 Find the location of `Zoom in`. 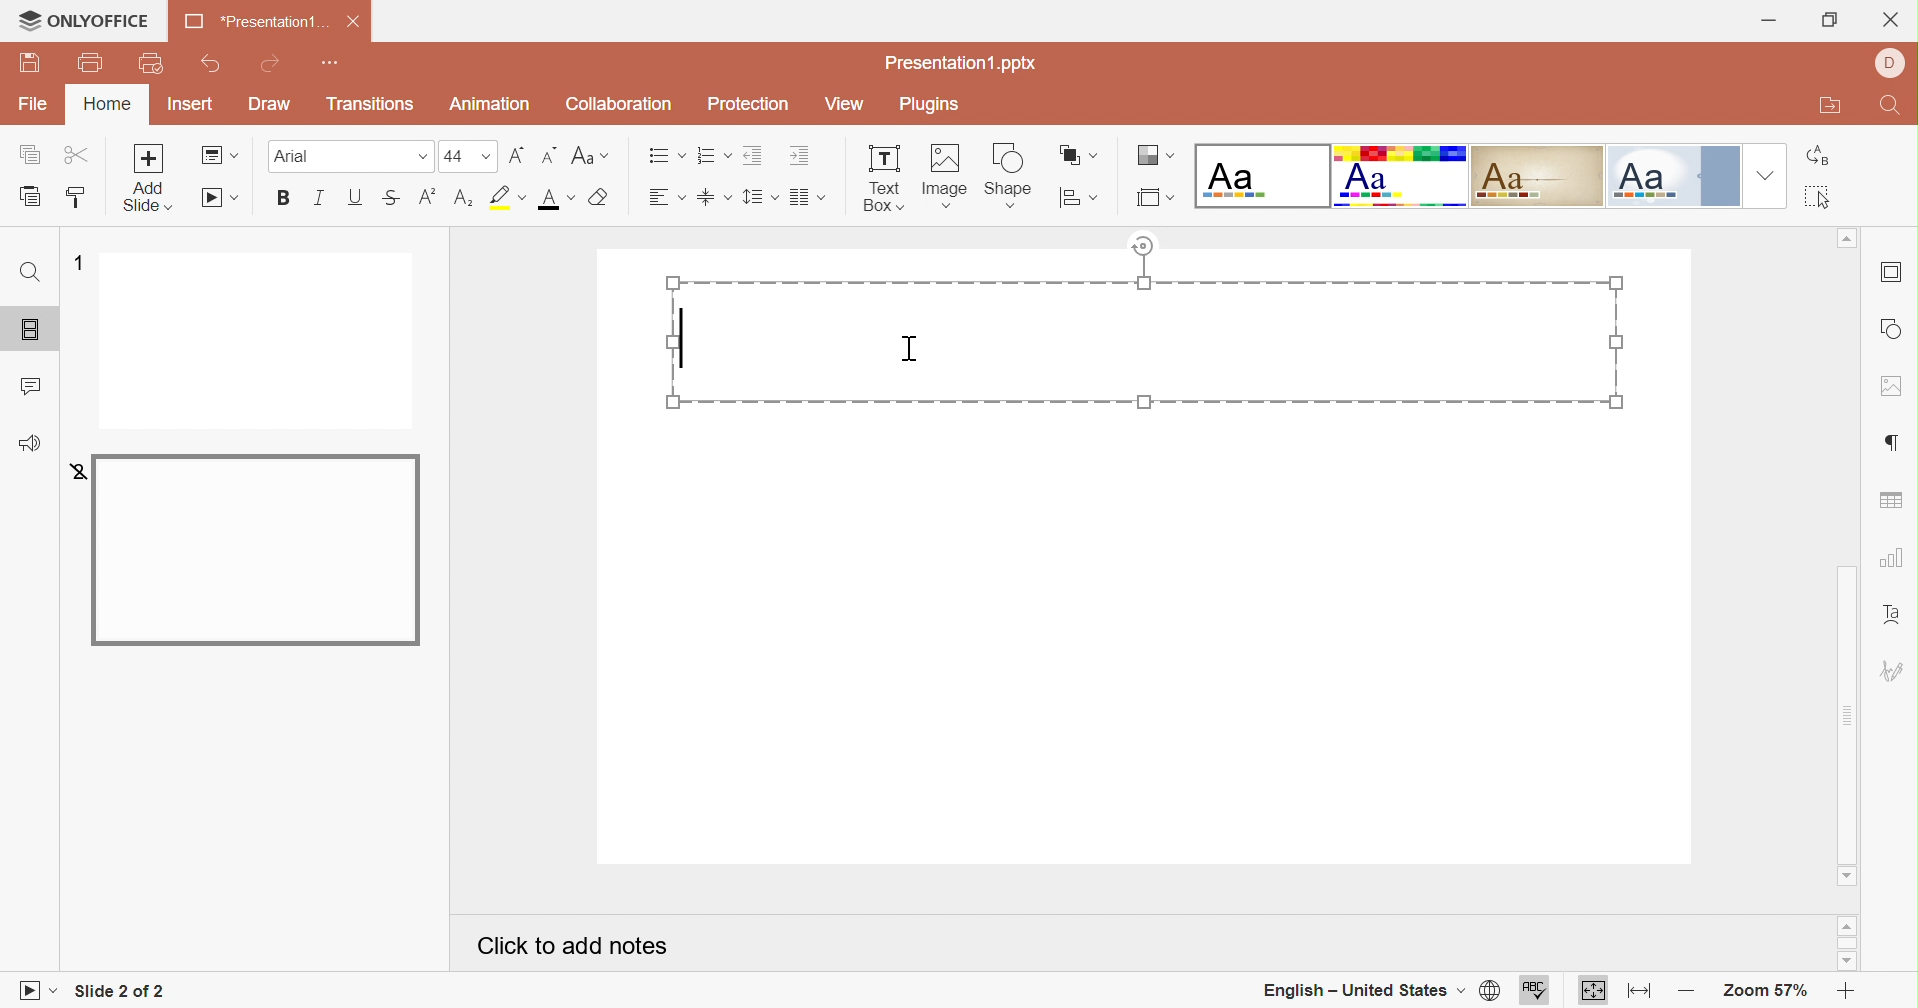

Zoom in is located at coordinates (1843, 991).